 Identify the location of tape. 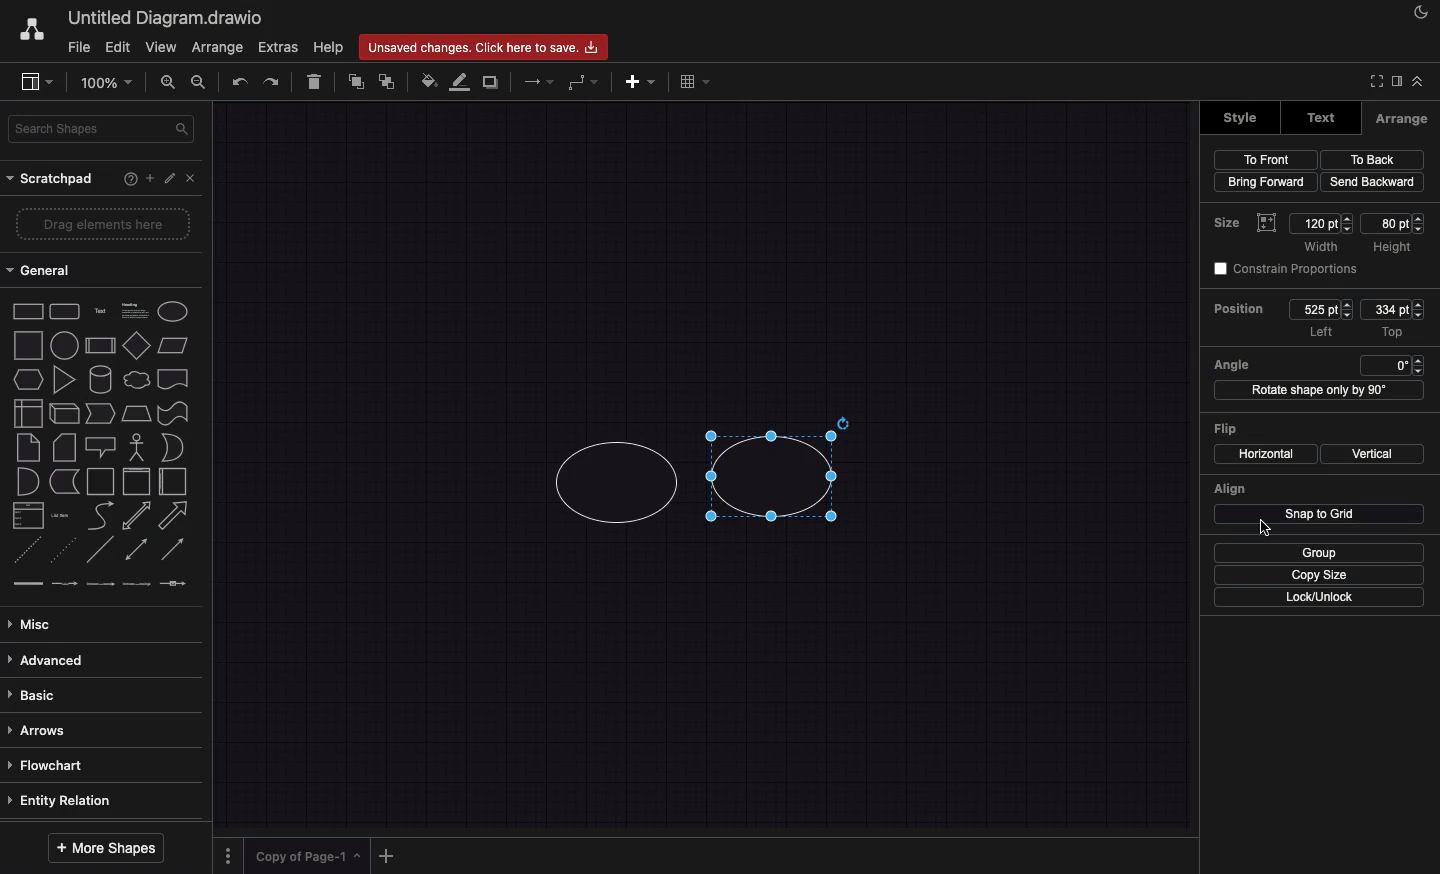
(174, 413).